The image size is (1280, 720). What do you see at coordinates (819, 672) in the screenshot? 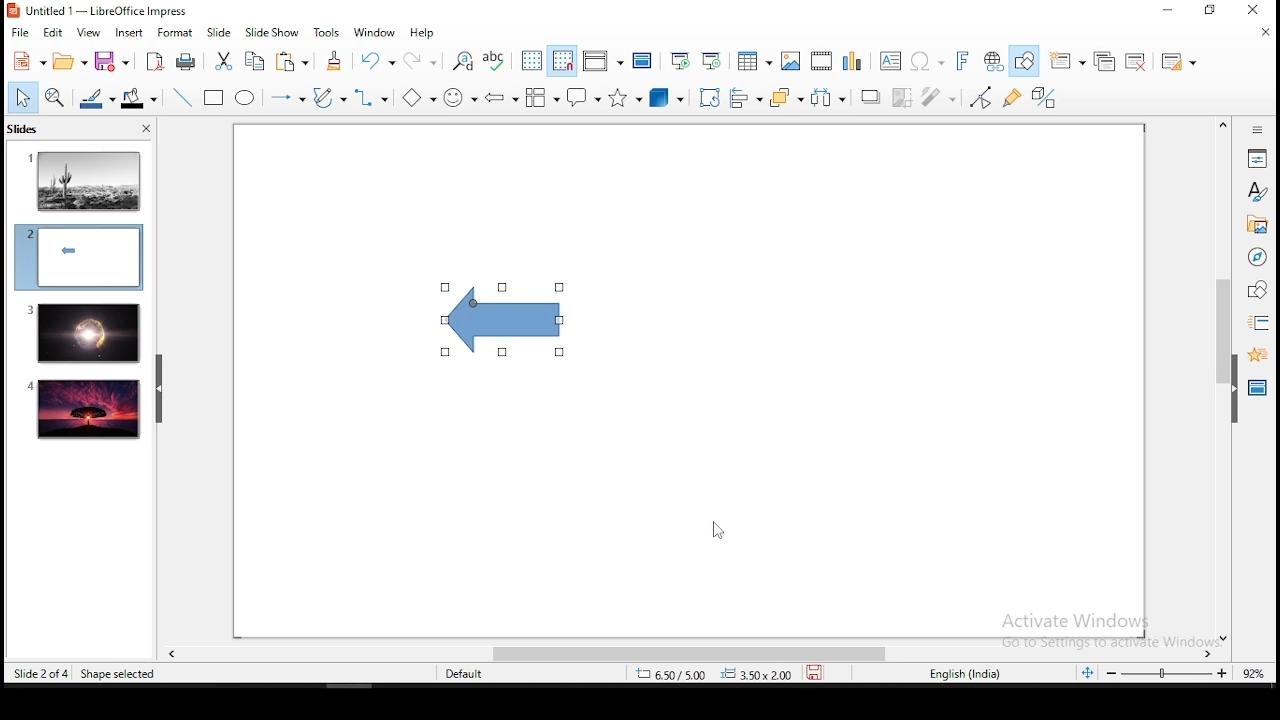
I see `save` at bounding box center [819, 672].